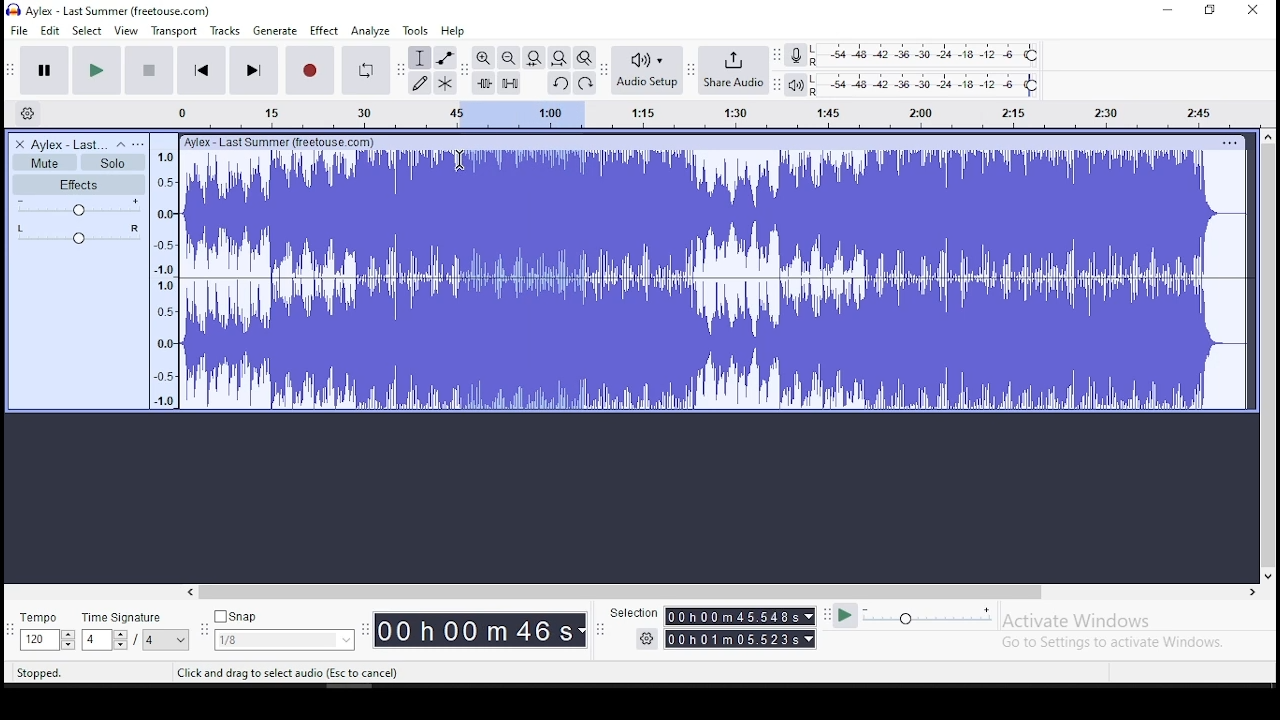 The width and height of the screenshot is (1280, 720). What do you see at coordinates (70, 145) in the screenshot?
I see `audio` at bounding box center [70, 145].